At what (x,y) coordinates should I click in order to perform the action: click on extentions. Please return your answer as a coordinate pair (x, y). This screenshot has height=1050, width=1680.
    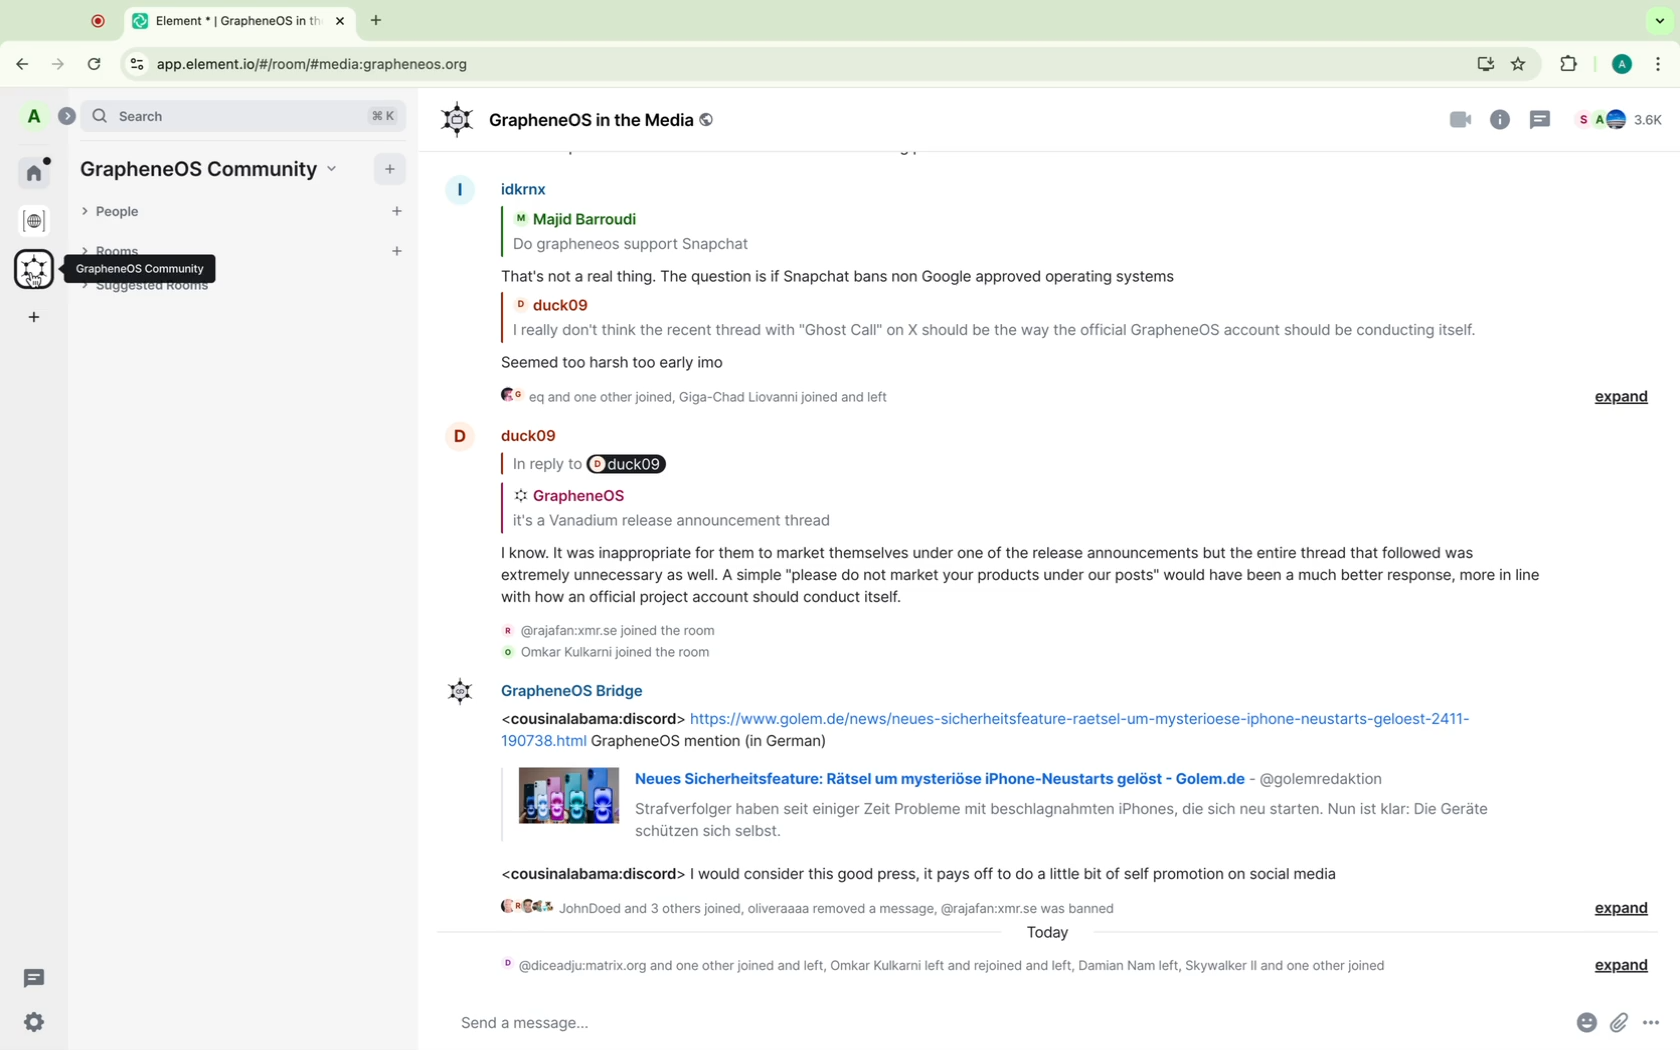
    Looking at the image, I should click on (1565, 64).